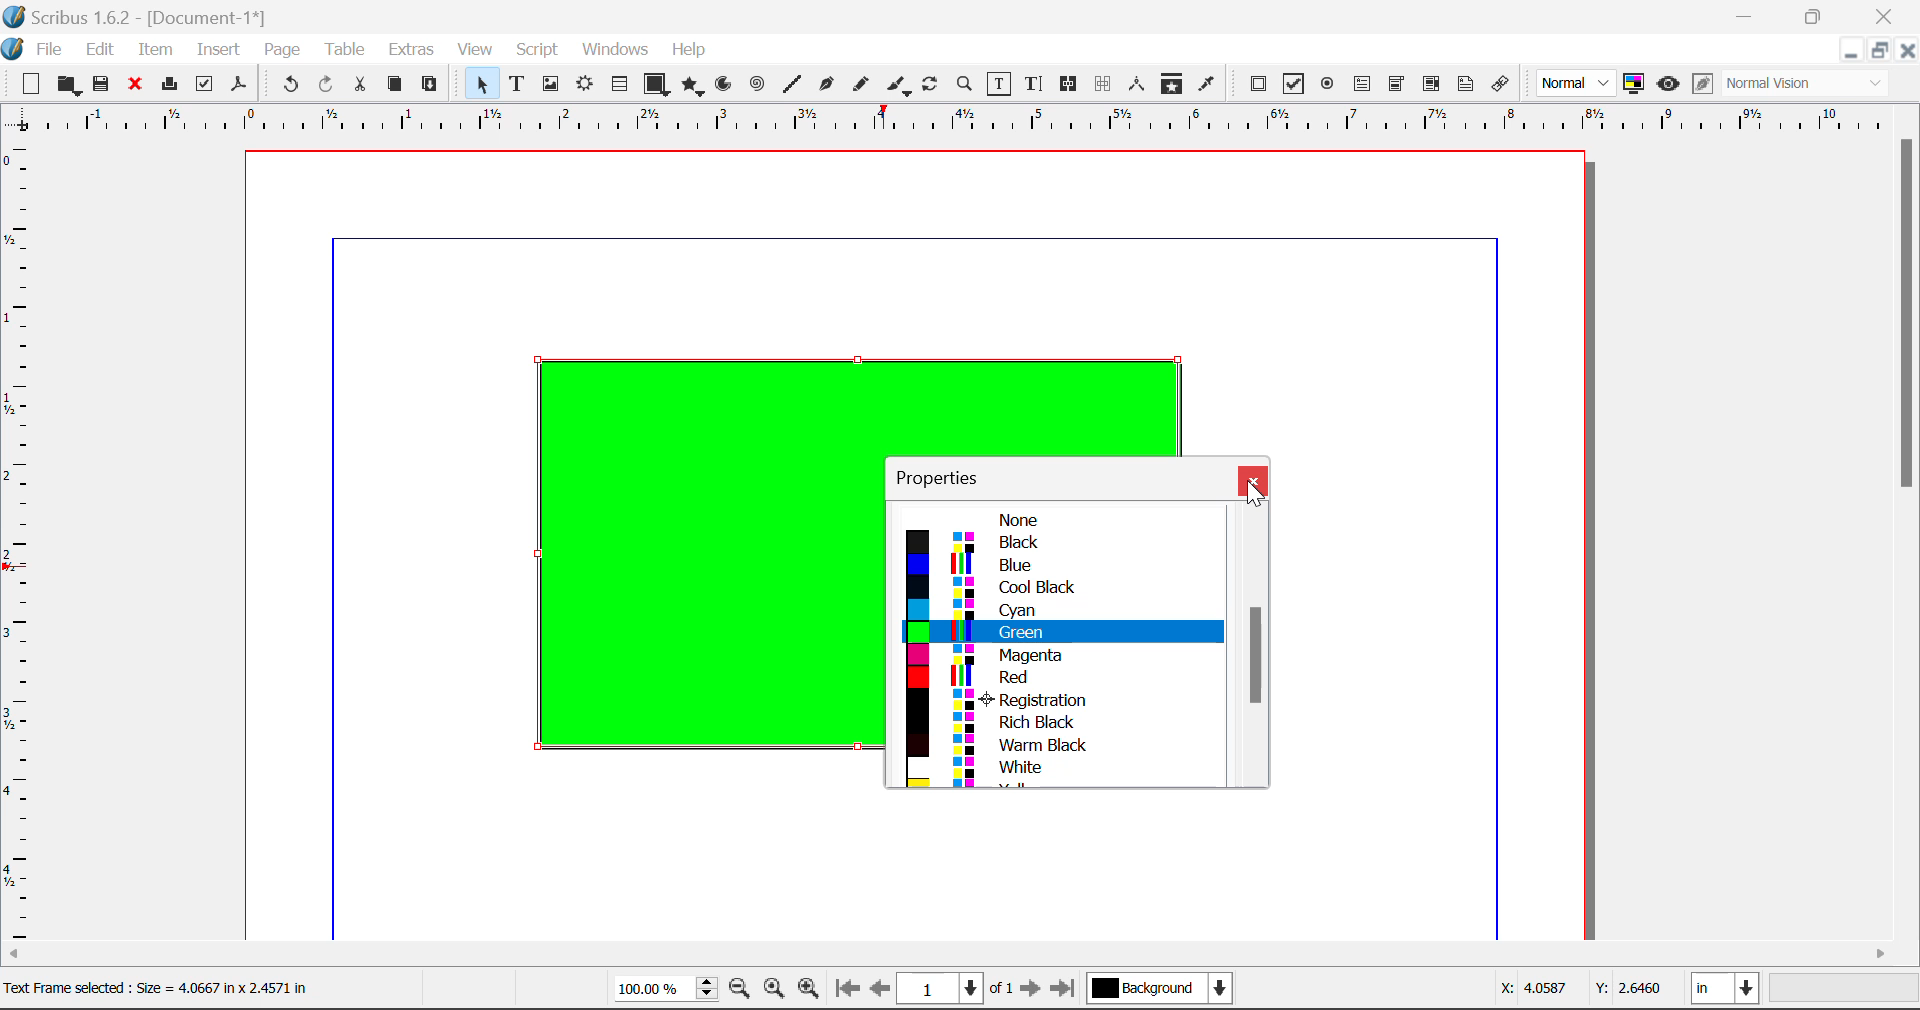  Describe the element at coordinates (1034, 992) in the screenshot. I see `Next Page` at that location.